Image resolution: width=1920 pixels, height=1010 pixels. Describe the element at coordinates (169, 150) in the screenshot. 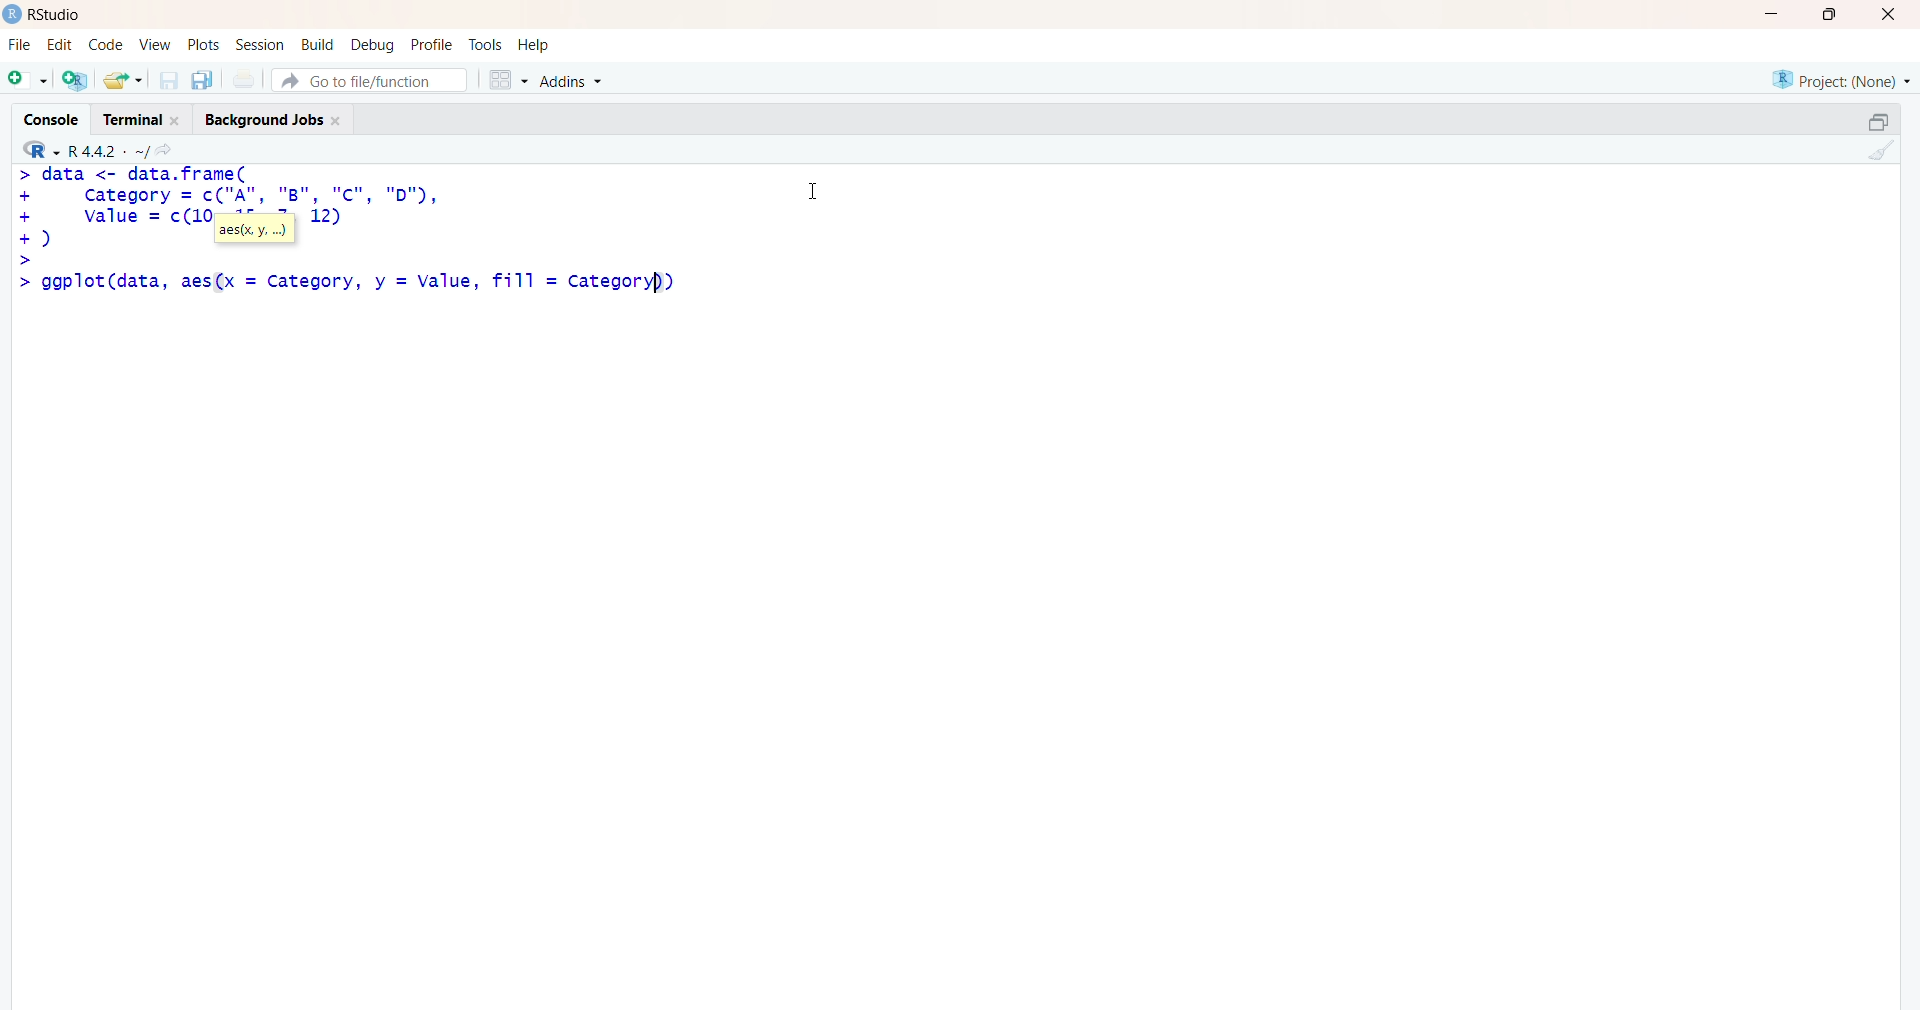

I see `go to directiory` at that location.